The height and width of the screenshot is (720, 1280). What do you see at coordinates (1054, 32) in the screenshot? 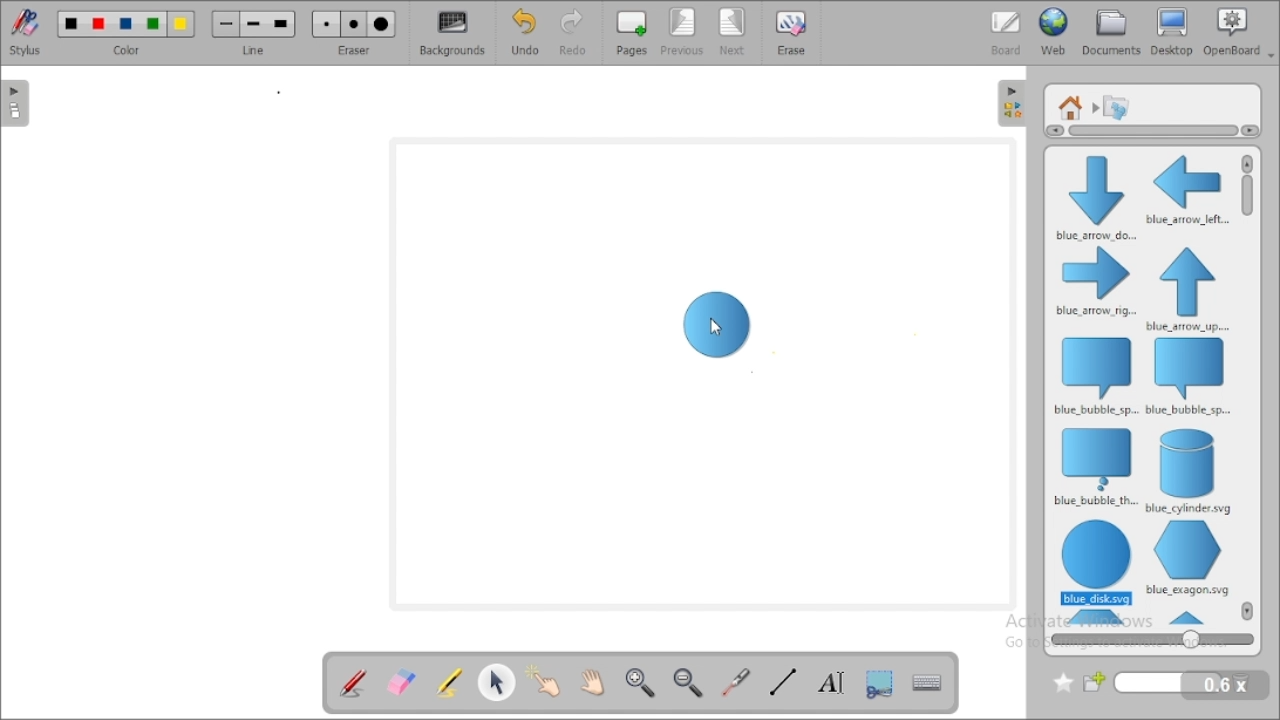
I see `web` at bounding box center [1054, 32].